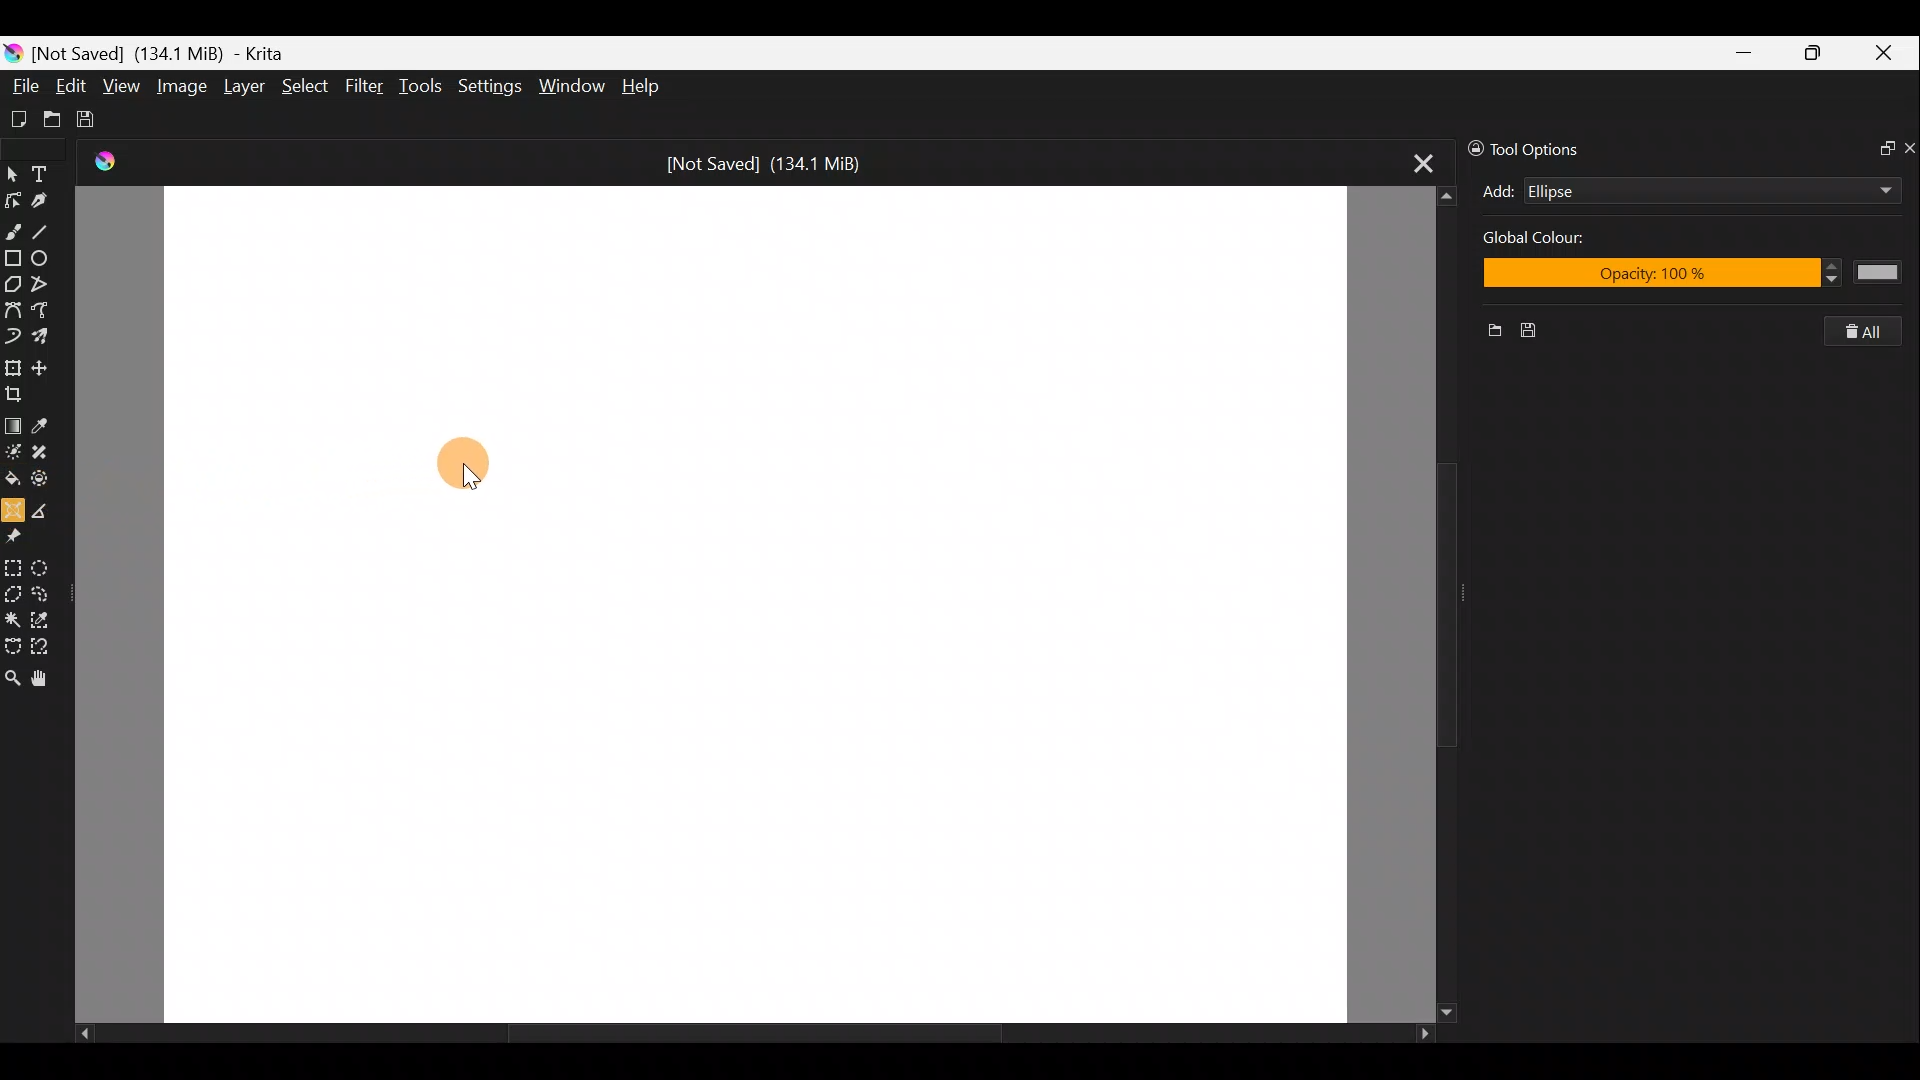 The width and height of the screenshot is (1920, 1080). I want to click on Similar color selection tool, so click(49, 617).